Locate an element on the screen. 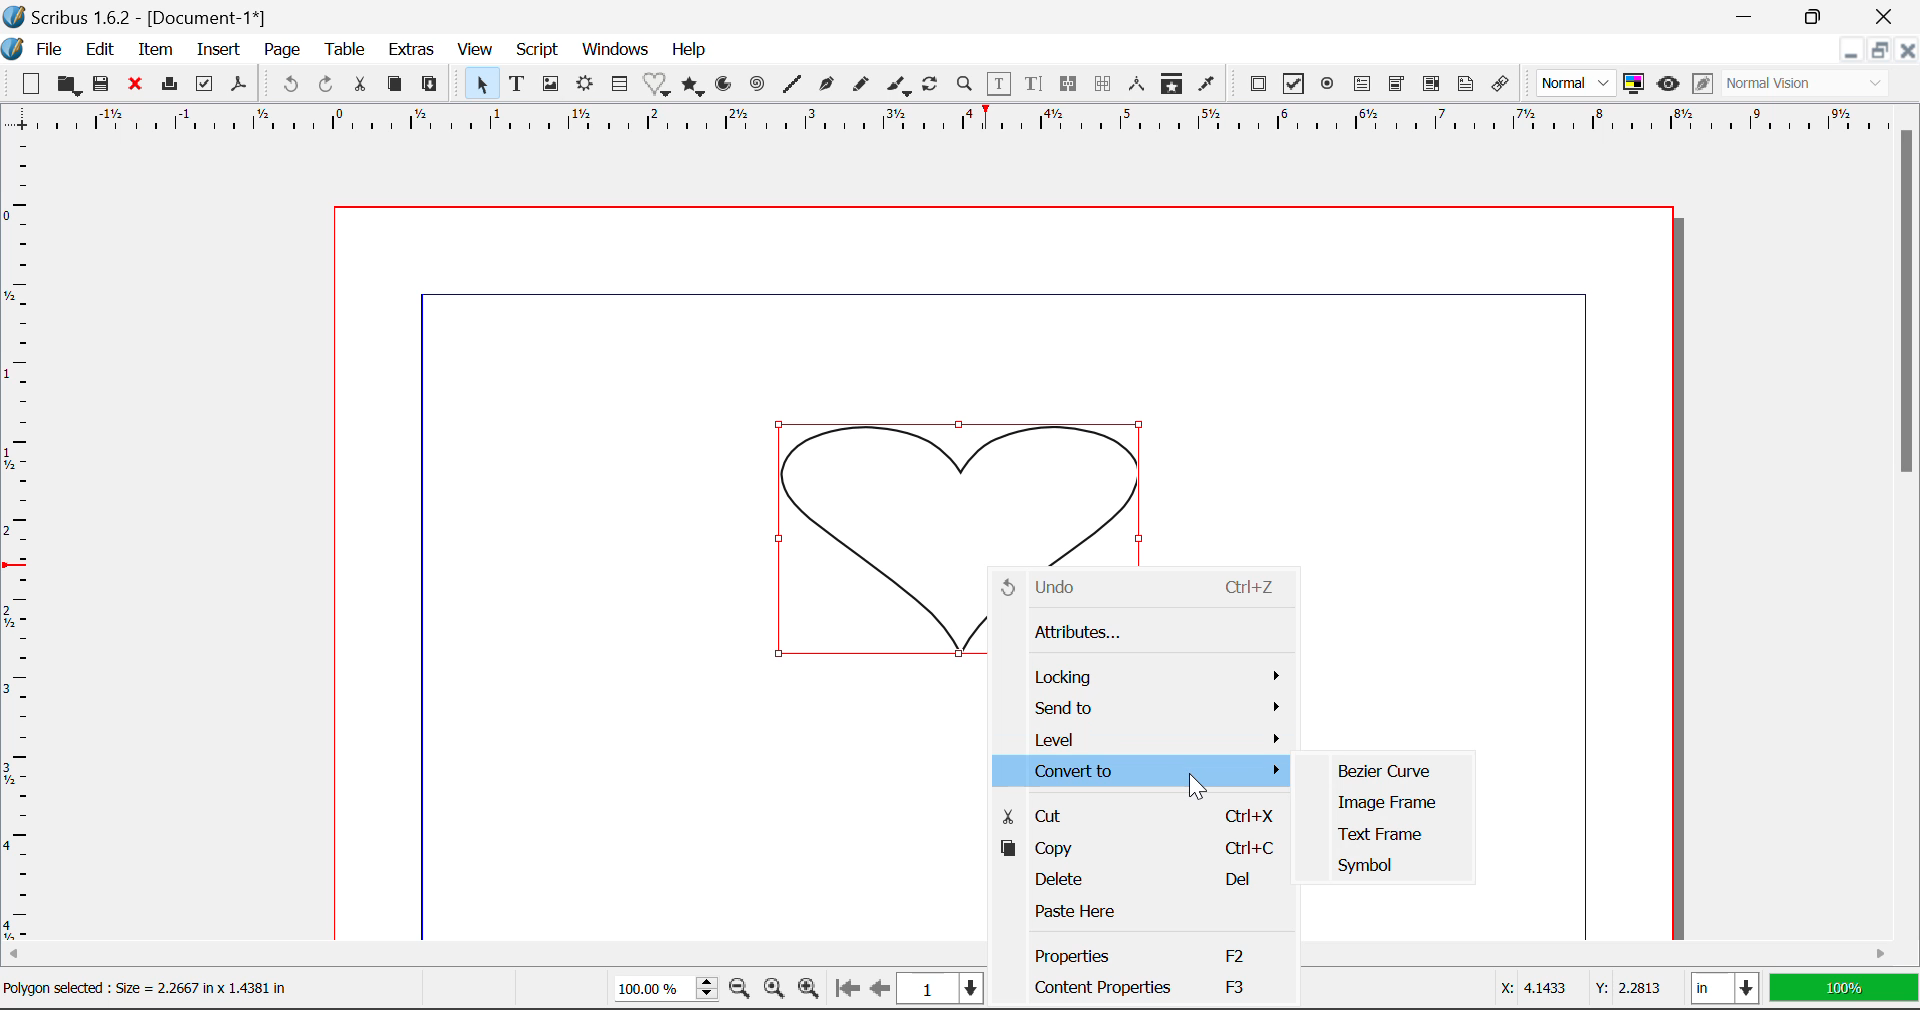 Image resolution: width=1920 pixels, height=1010 pixels. Measurements is located at coordinates (1139, 85).